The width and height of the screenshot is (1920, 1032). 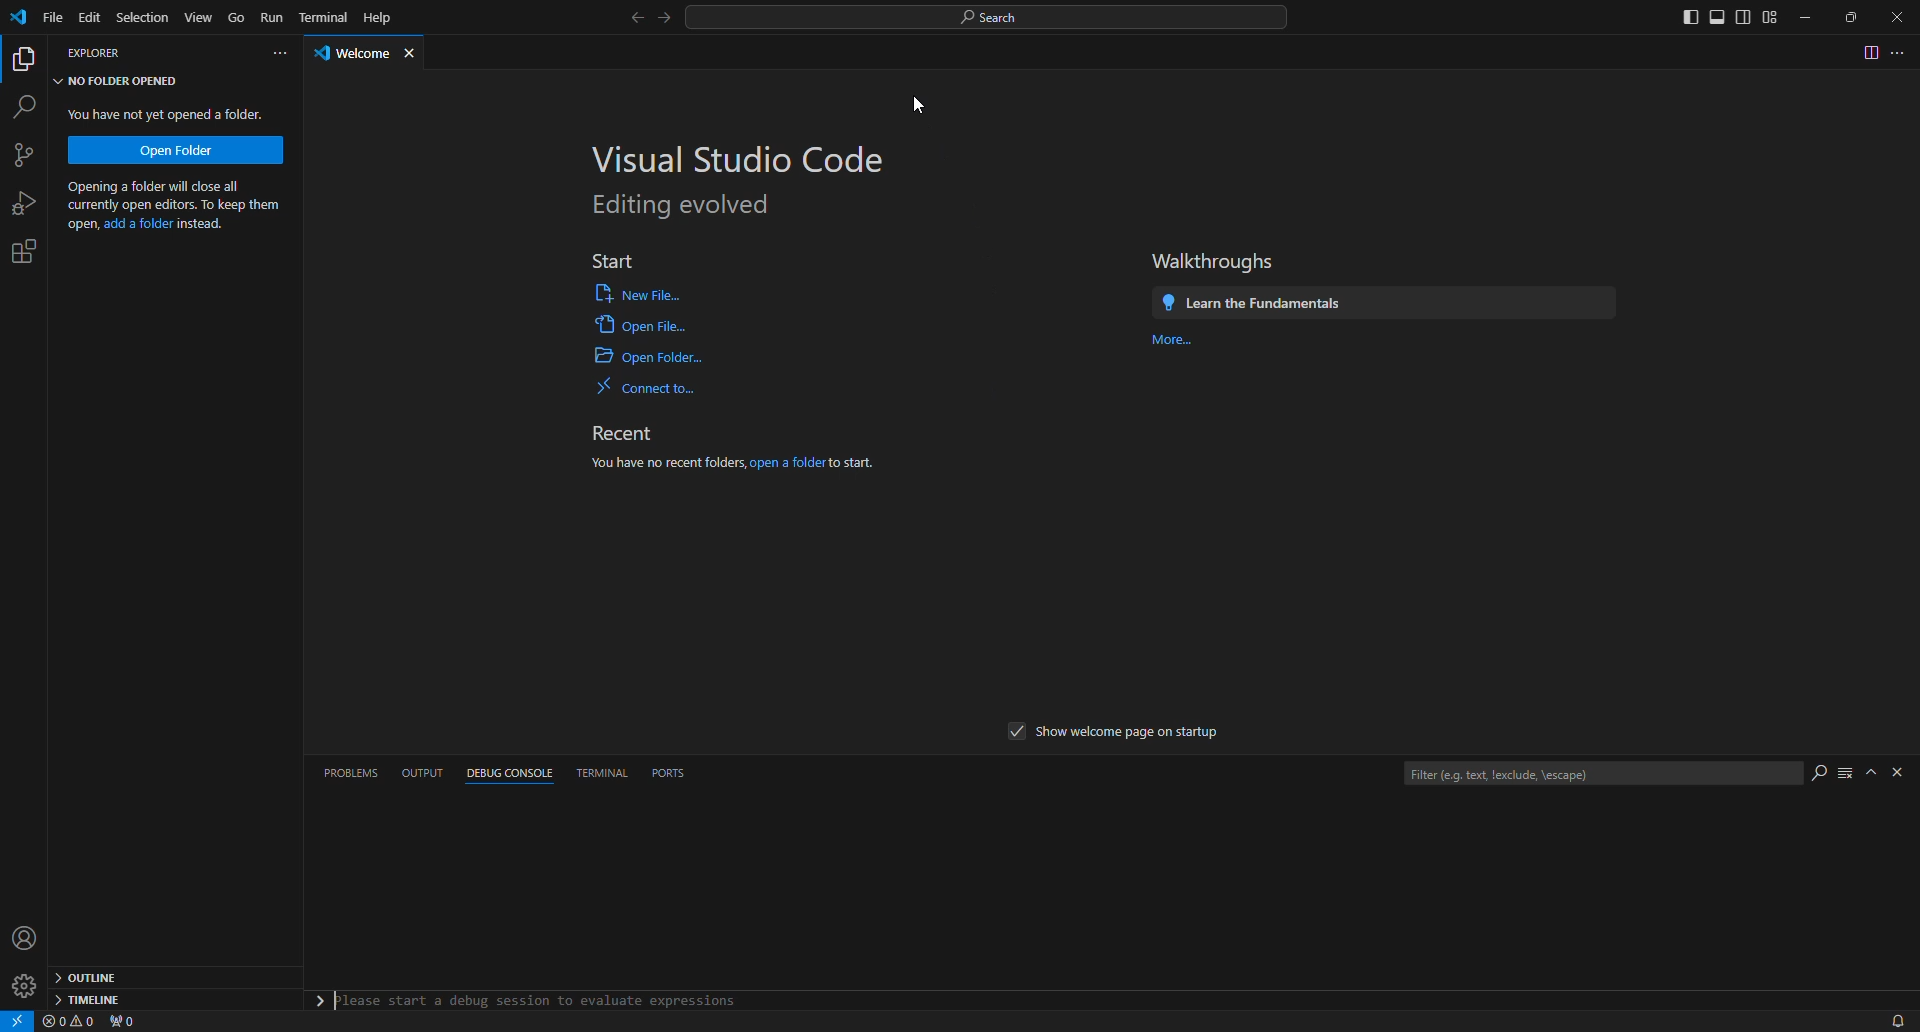 I want to click on outline, so click(x=90, y=977).